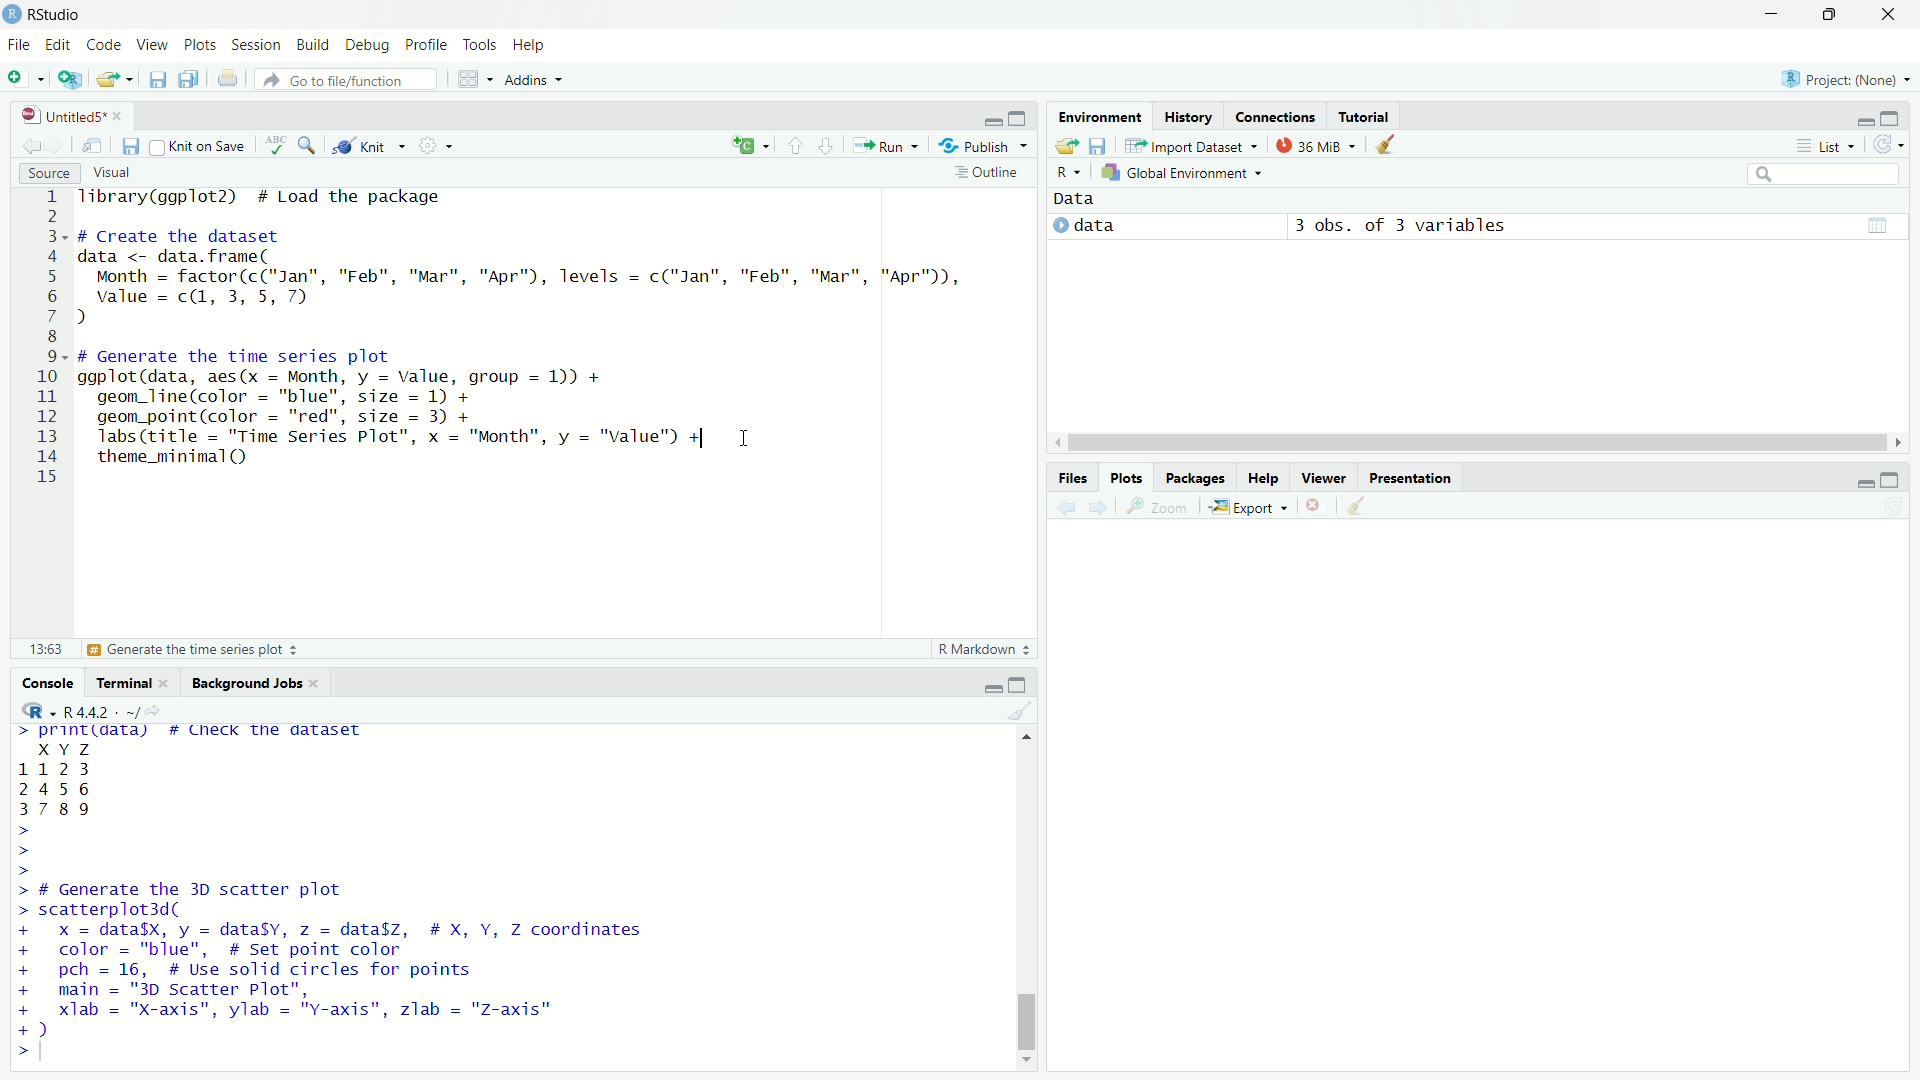 Image resolution: width=1920 pixels, height=1080 pixels. What do you see at coordinates (226, 78) in the screenshot?
I see `print the current file` at bounding box center [226, 78].